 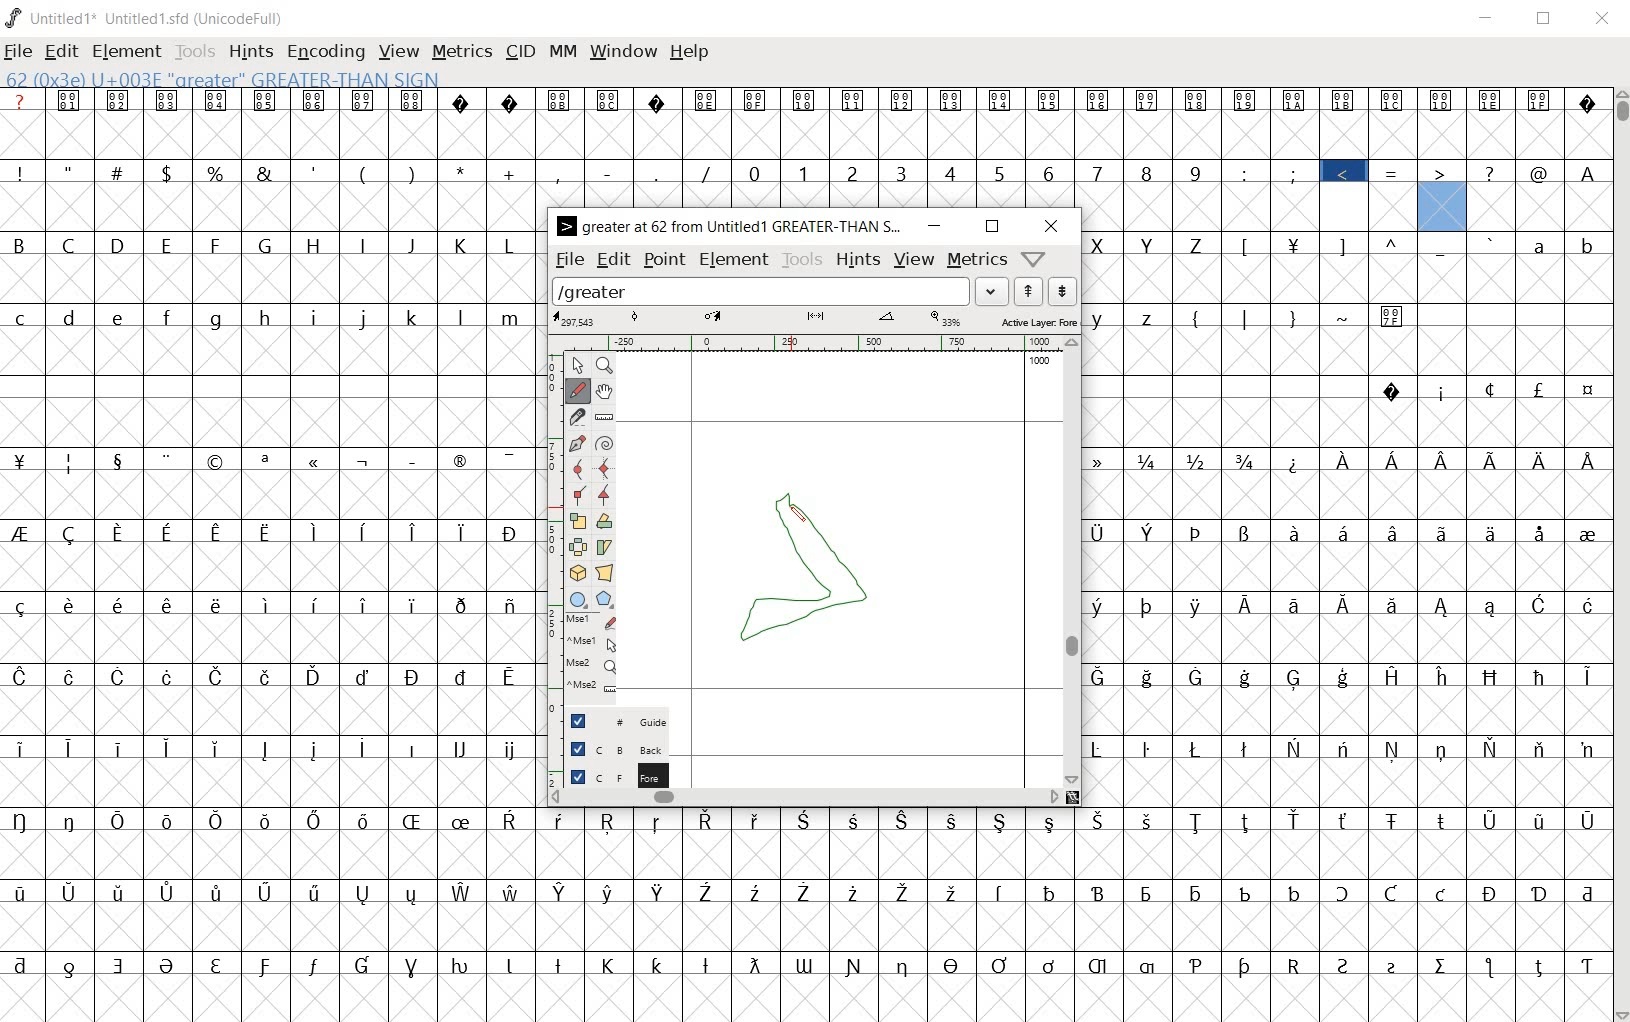 I want to click on add a curve point, so click(x=578, y=468).